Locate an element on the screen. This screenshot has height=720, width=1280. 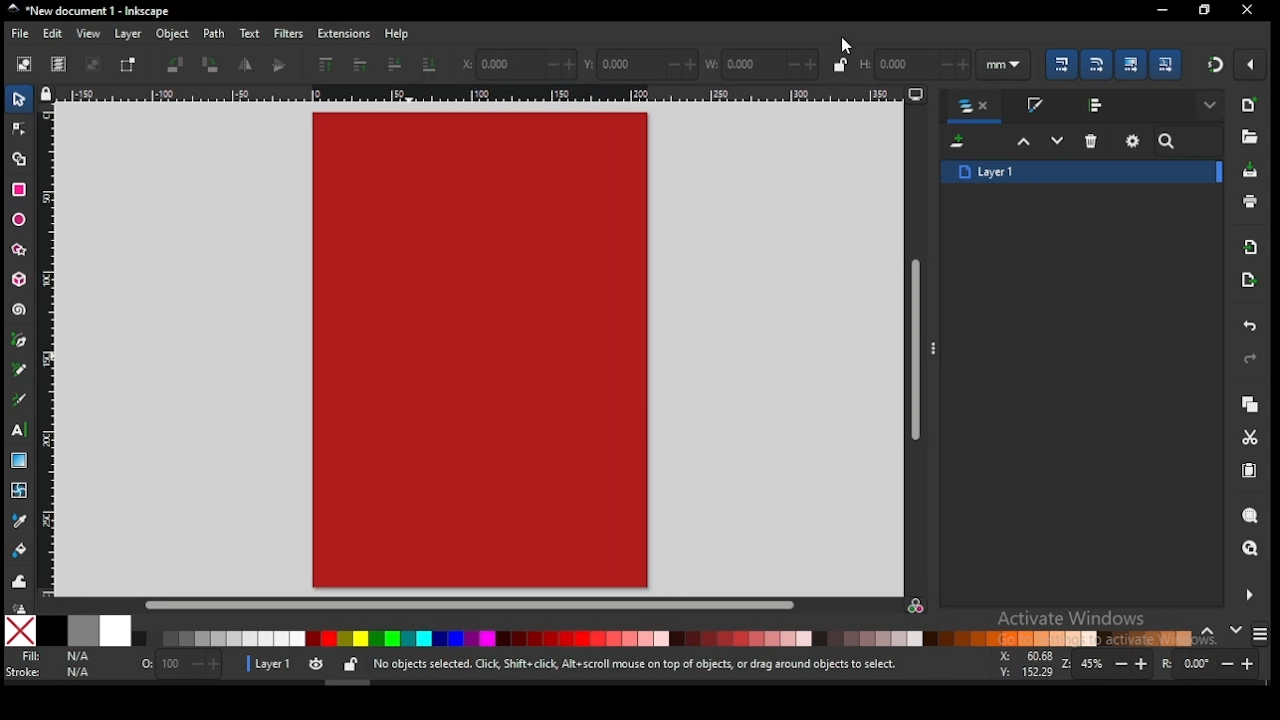
tweak tool is located at coordinates (20, 581).